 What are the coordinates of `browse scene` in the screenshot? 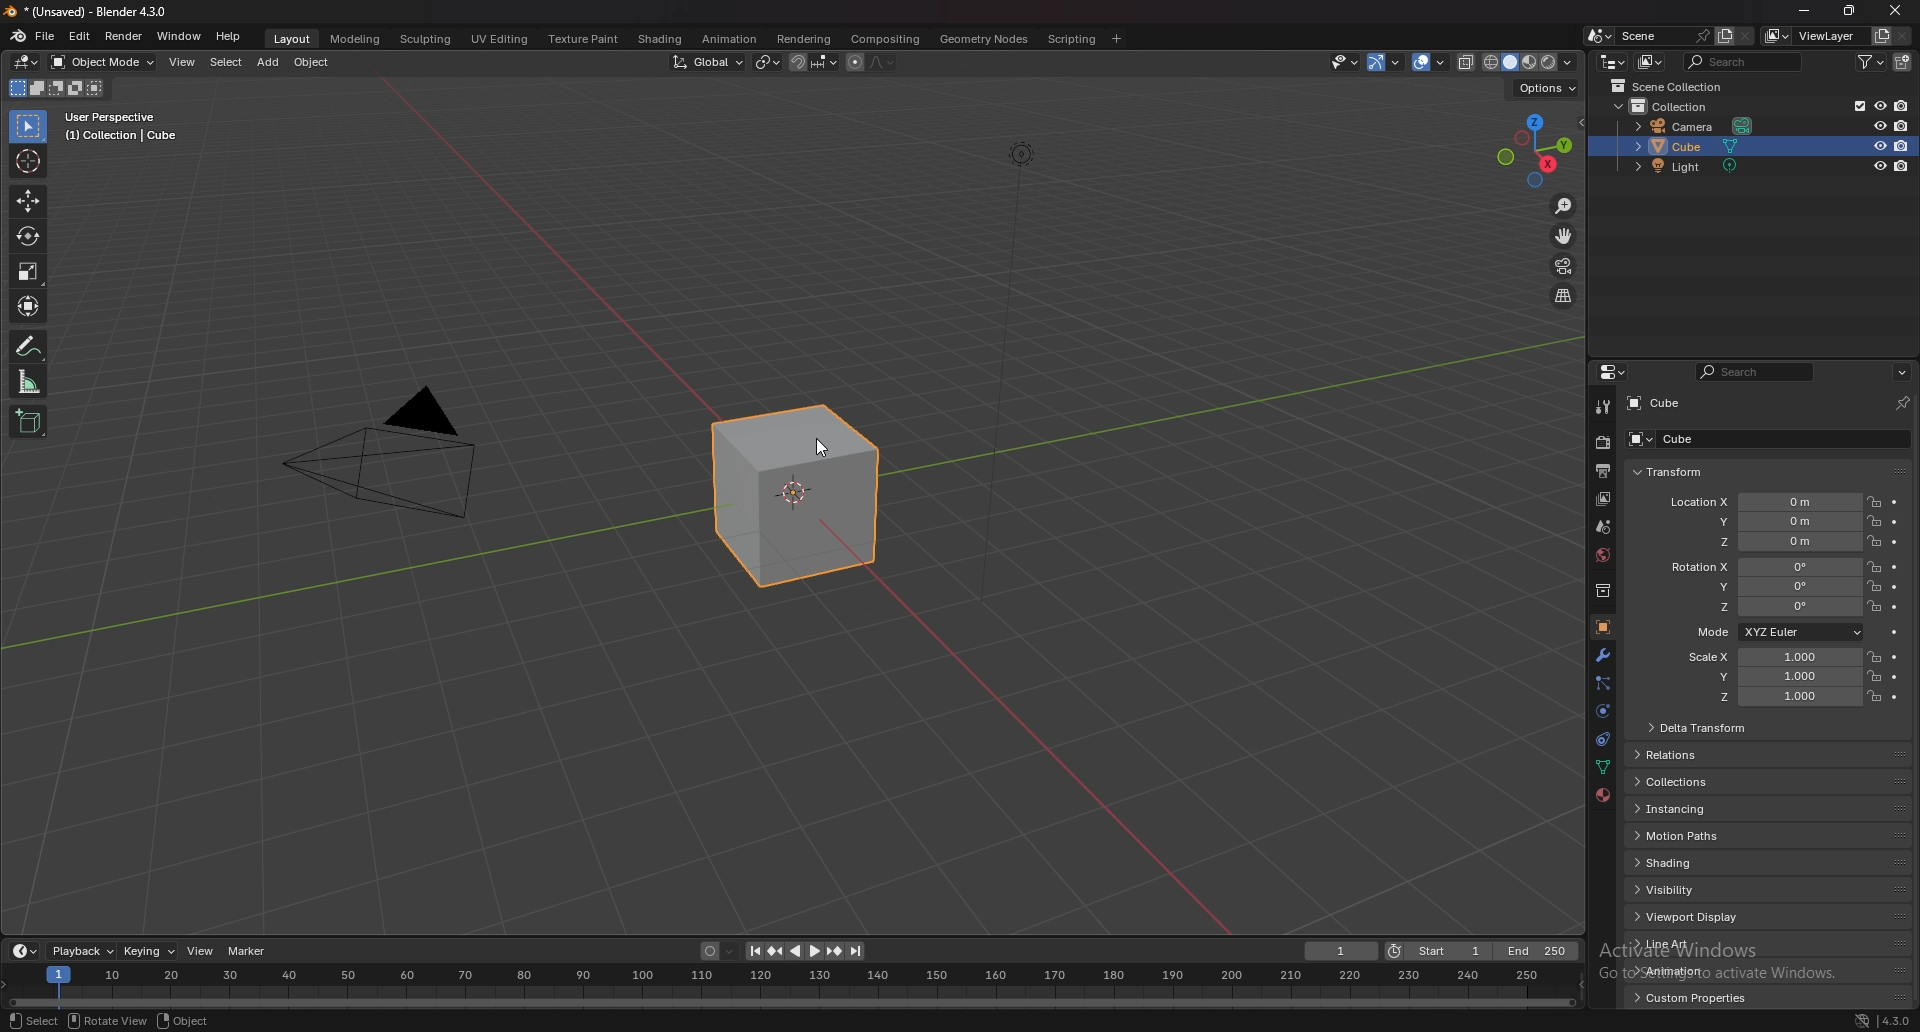 It's located at (1599, 35).